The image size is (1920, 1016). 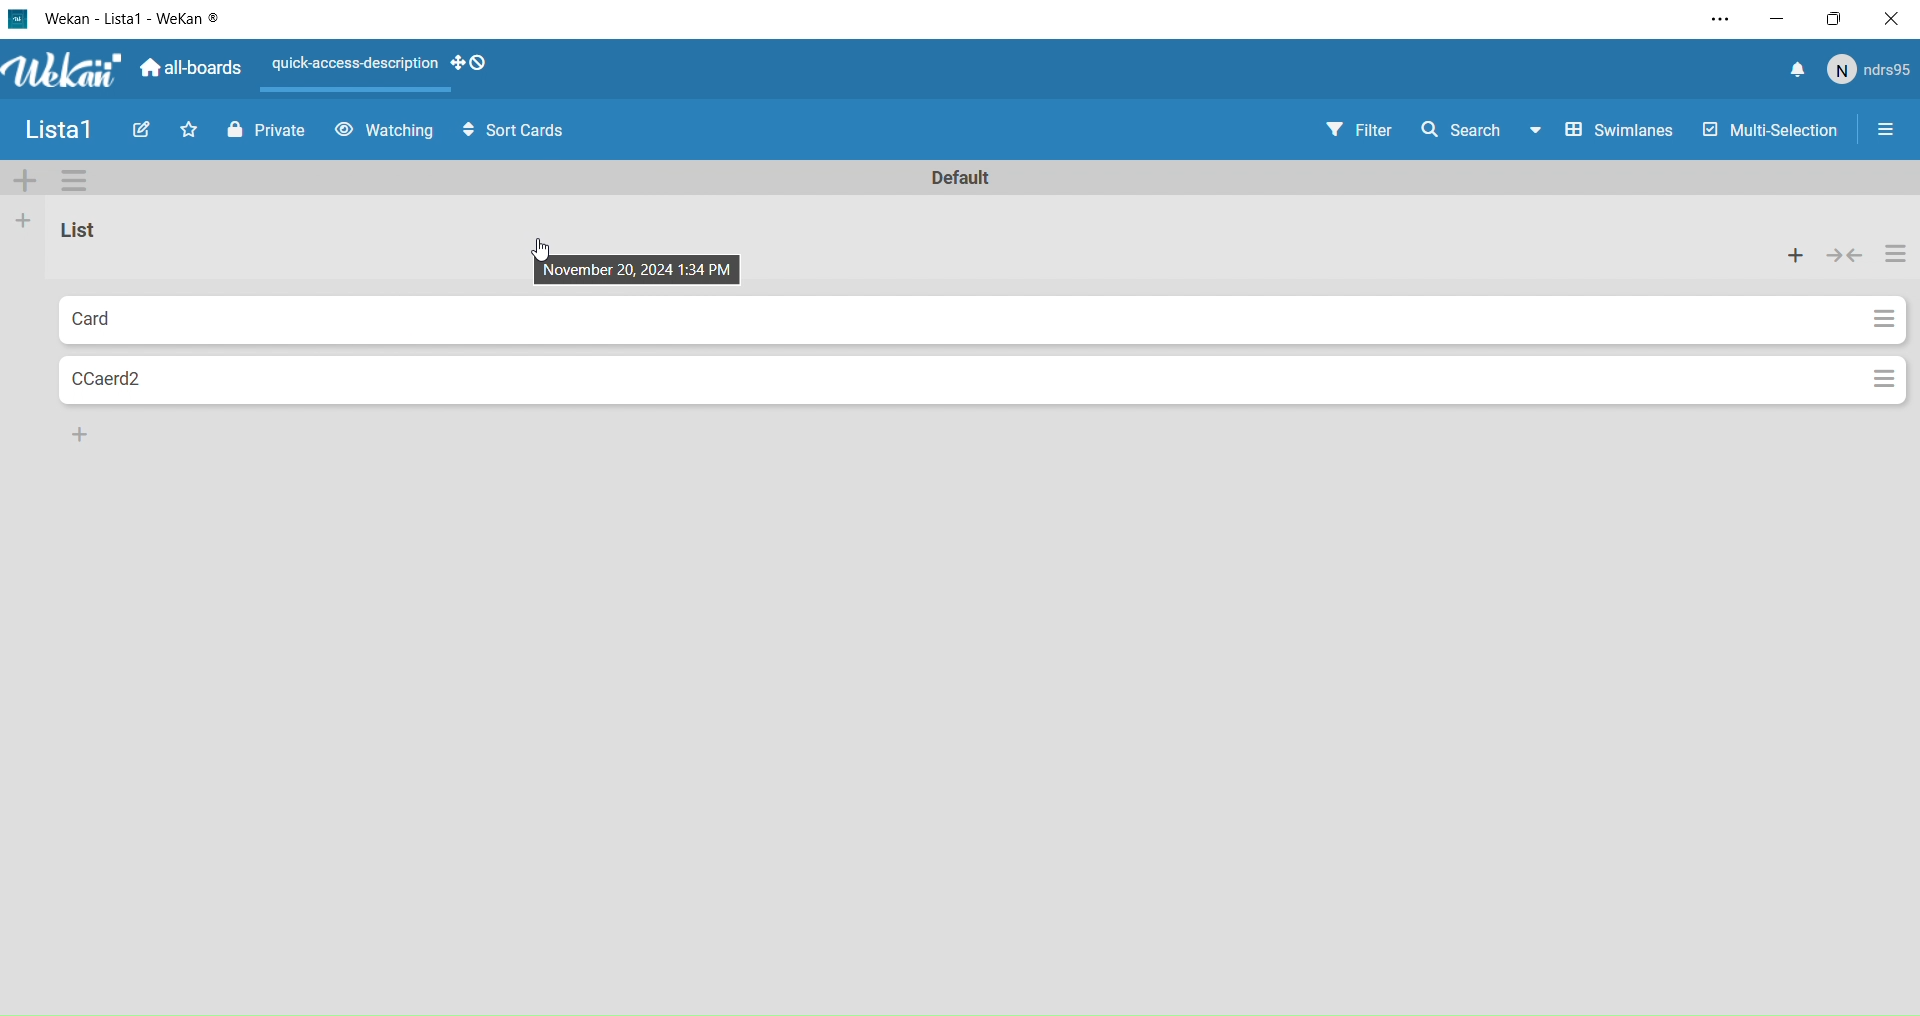 What do you see at coordinates (523, 132) in the screenshot?
I see `Sort Cards` at bounding box center [523, 132].